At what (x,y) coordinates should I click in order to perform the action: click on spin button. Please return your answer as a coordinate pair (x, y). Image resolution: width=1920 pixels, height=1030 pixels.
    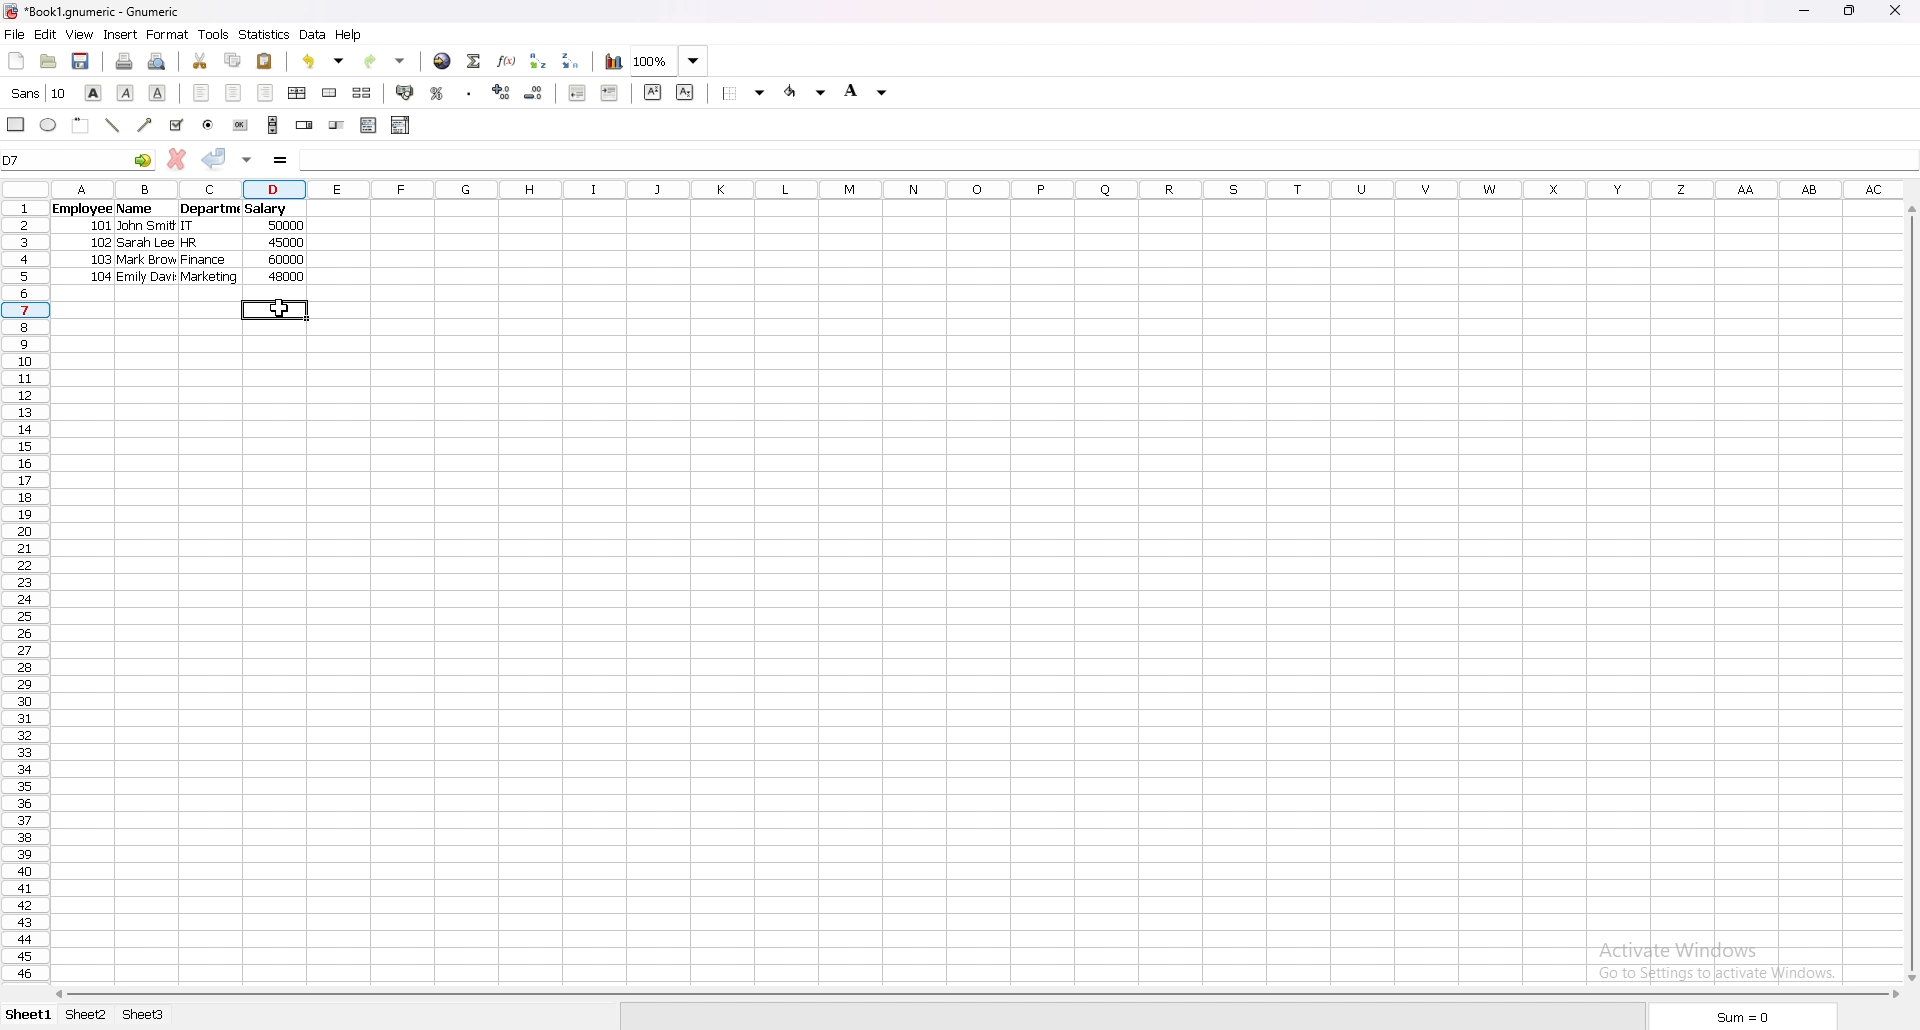
    Looking at the image, I should click on (305, 124).